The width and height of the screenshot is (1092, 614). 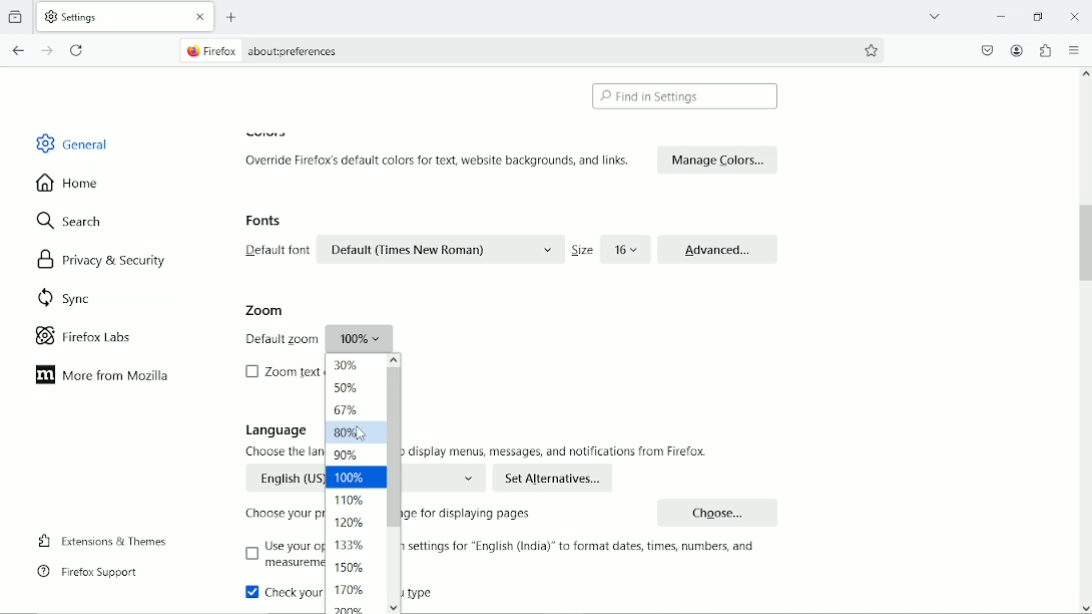 What do you see at coordinates (66, 298) in the screenshot?
I see `Sync` at bounding box center [66, 298].